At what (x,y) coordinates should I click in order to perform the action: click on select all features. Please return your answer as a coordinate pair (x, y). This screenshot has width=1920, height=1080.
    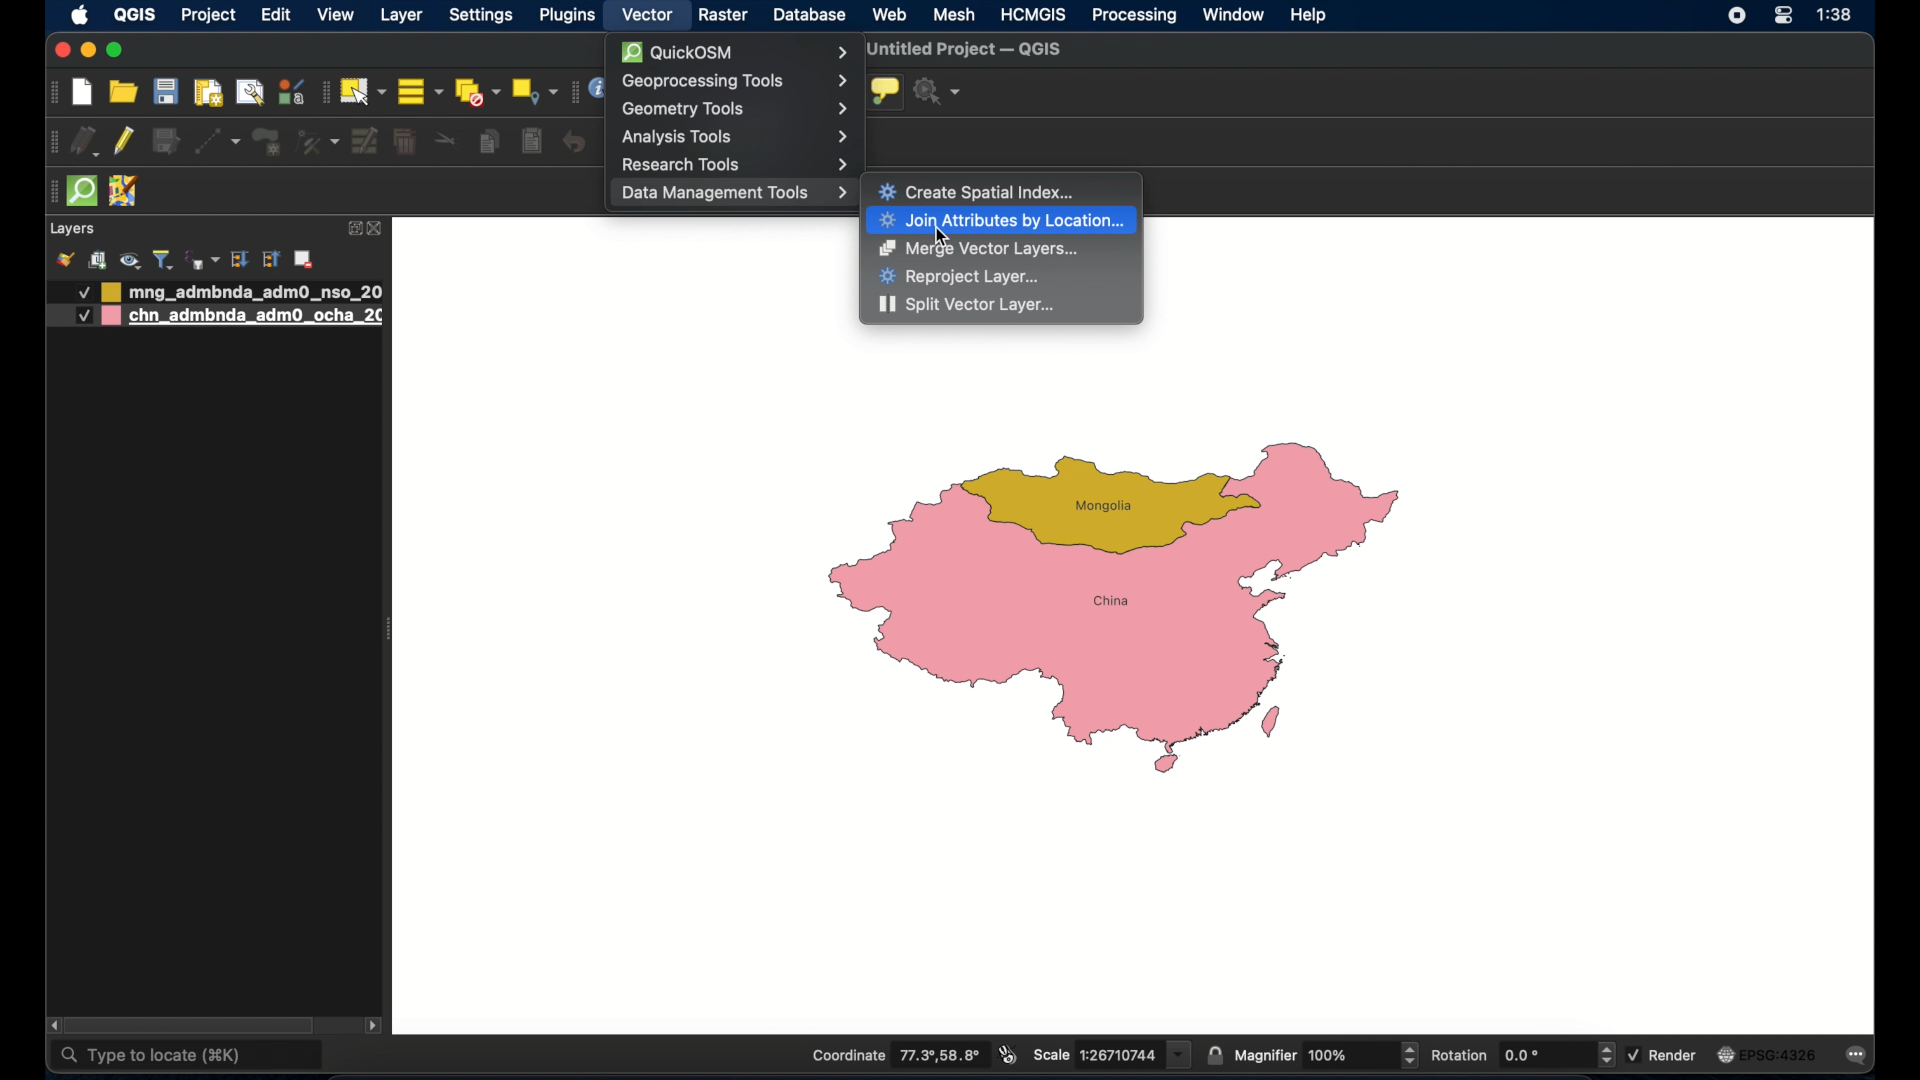
    Looking at the image, I should click on (420, 91).